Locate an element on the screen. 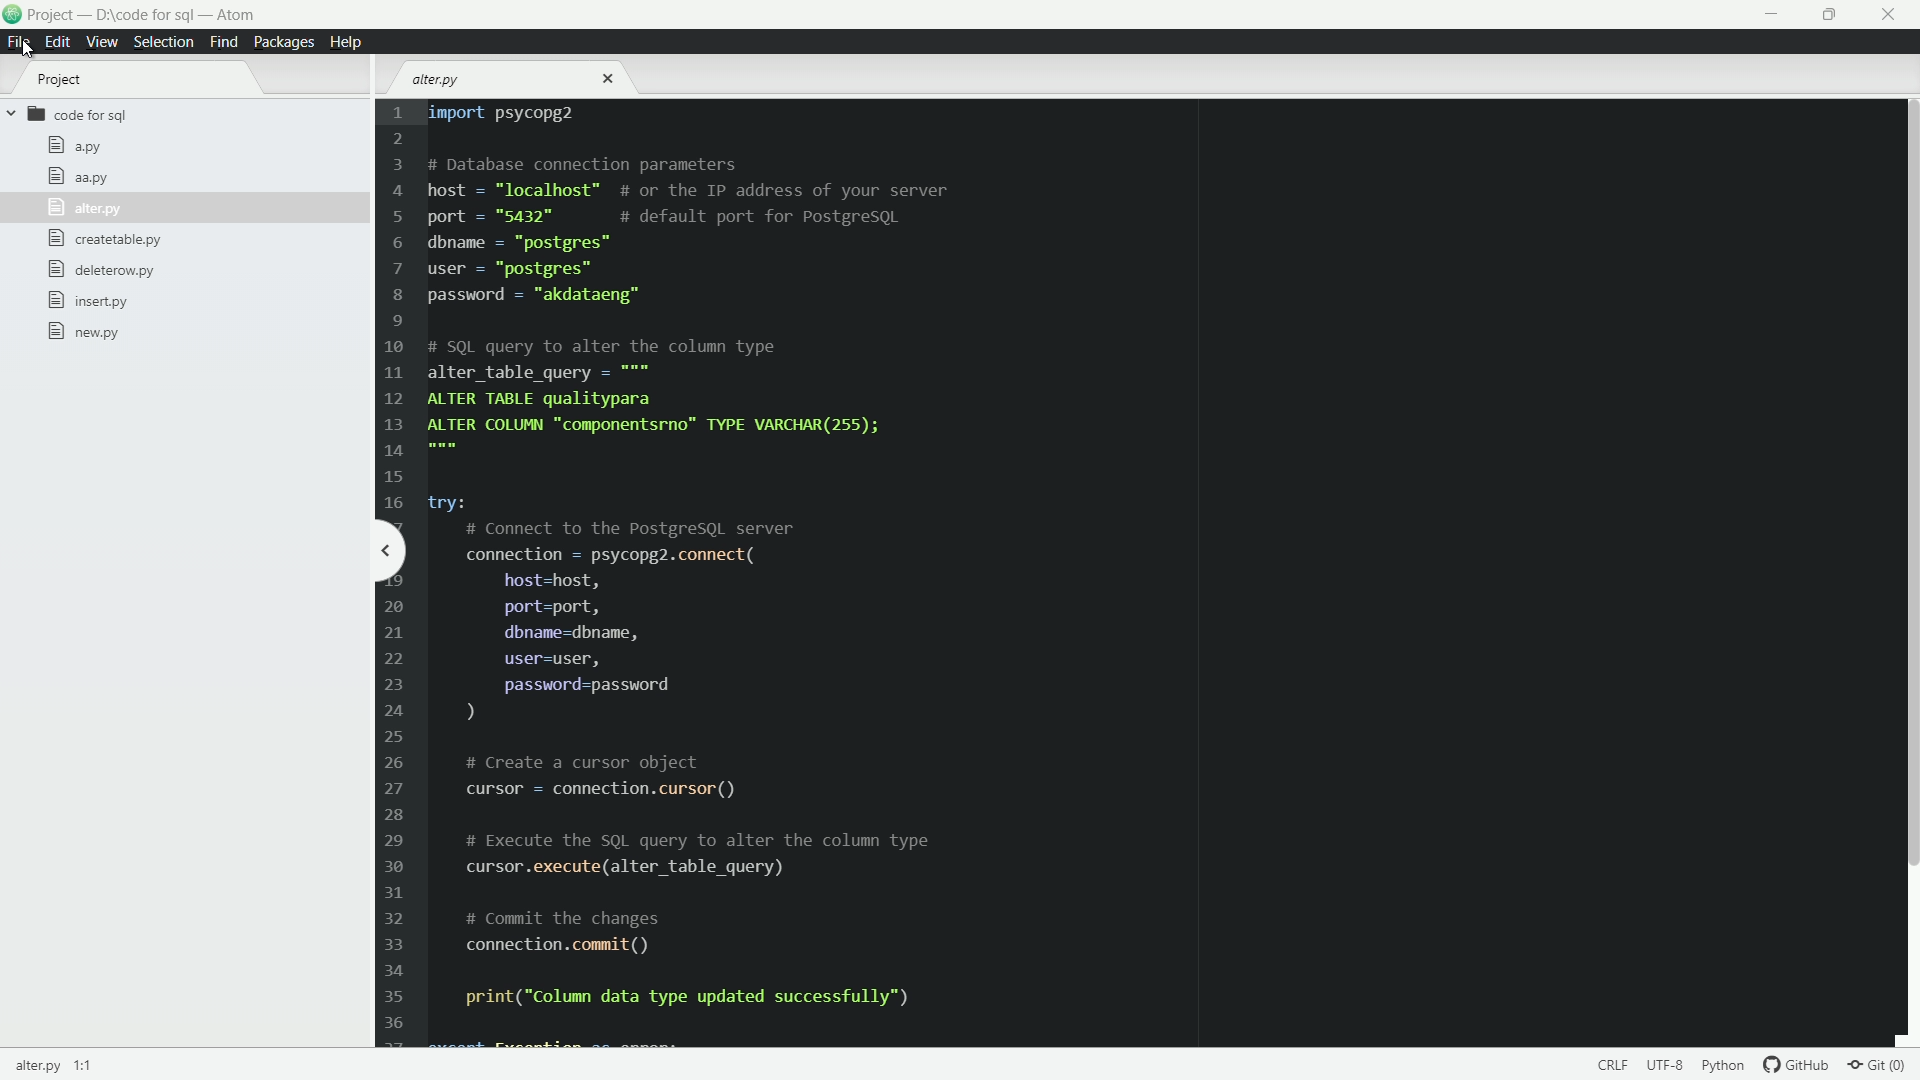  aa.py file is located at coordinates (77, 179).